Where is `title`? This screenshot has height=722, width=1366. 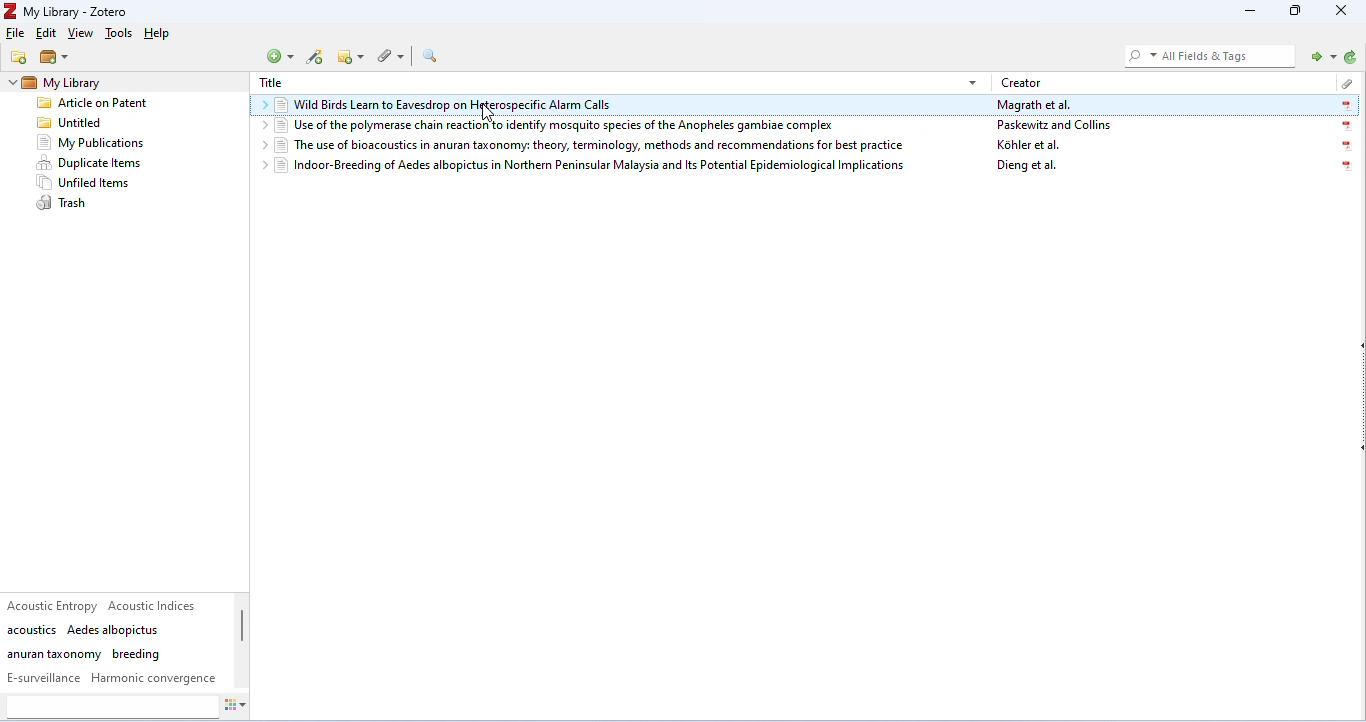 title is located at coordinates (271, 83).